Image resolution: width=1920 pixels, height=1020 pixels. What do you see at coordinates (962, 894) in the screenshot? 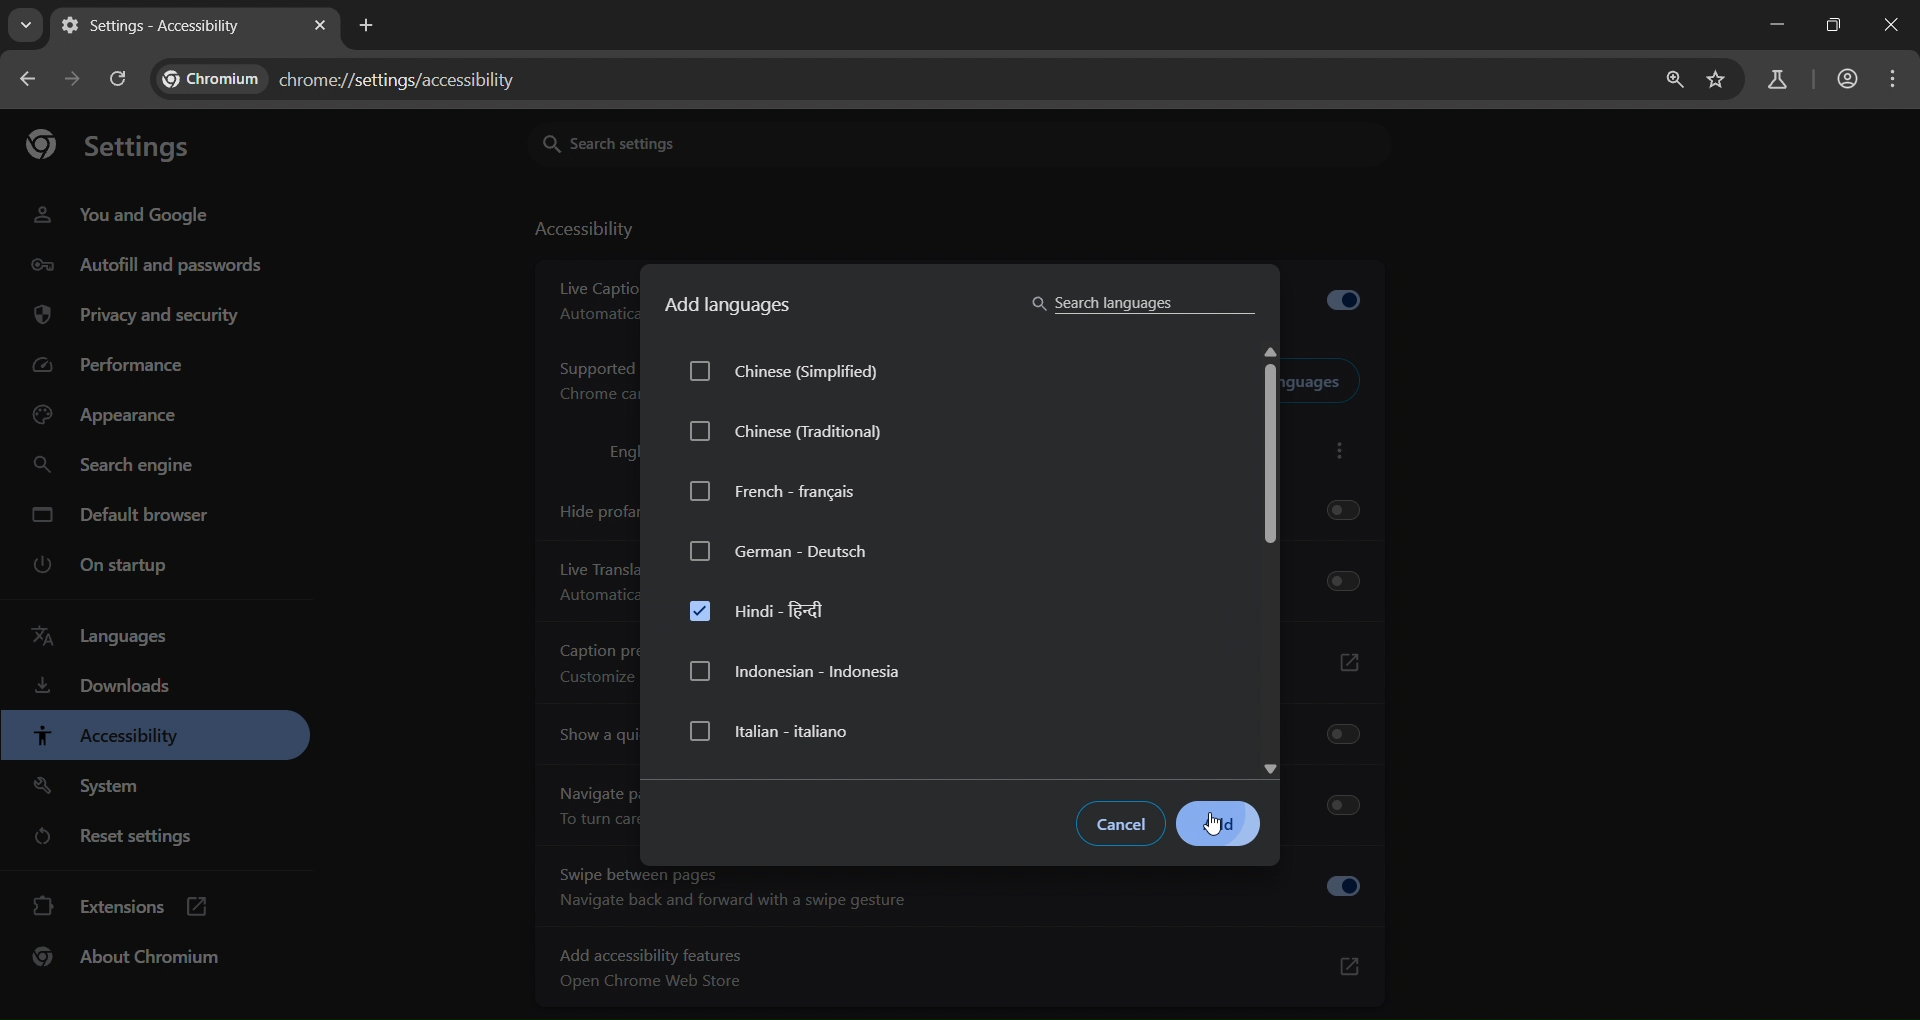
I see `navigate pages with a text cursor` at bounding box center [962, 894].